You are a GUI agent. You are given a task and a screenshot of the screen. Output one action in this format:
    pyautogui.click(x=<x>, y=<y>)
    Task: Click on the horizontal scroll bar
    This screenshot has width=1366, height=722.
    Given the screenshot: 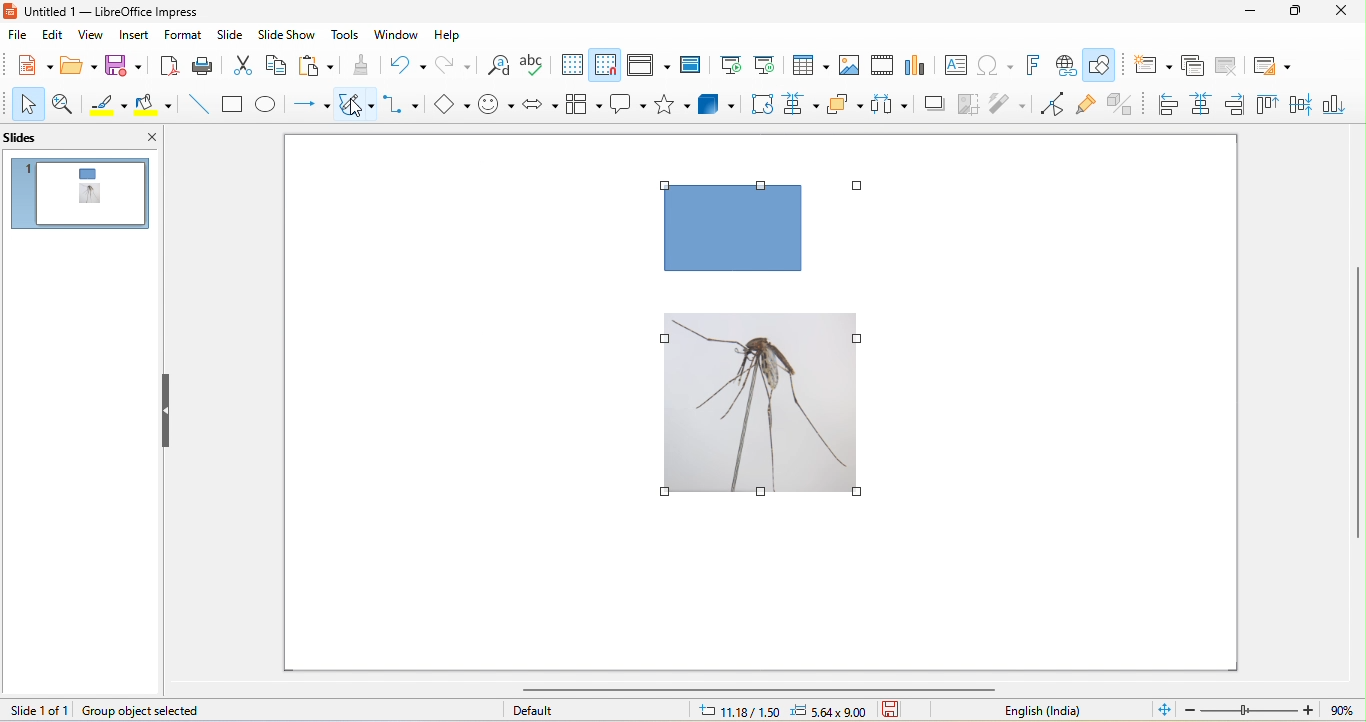 What is the action you would take?
    pyautogui.click(x=765, y=689)
    